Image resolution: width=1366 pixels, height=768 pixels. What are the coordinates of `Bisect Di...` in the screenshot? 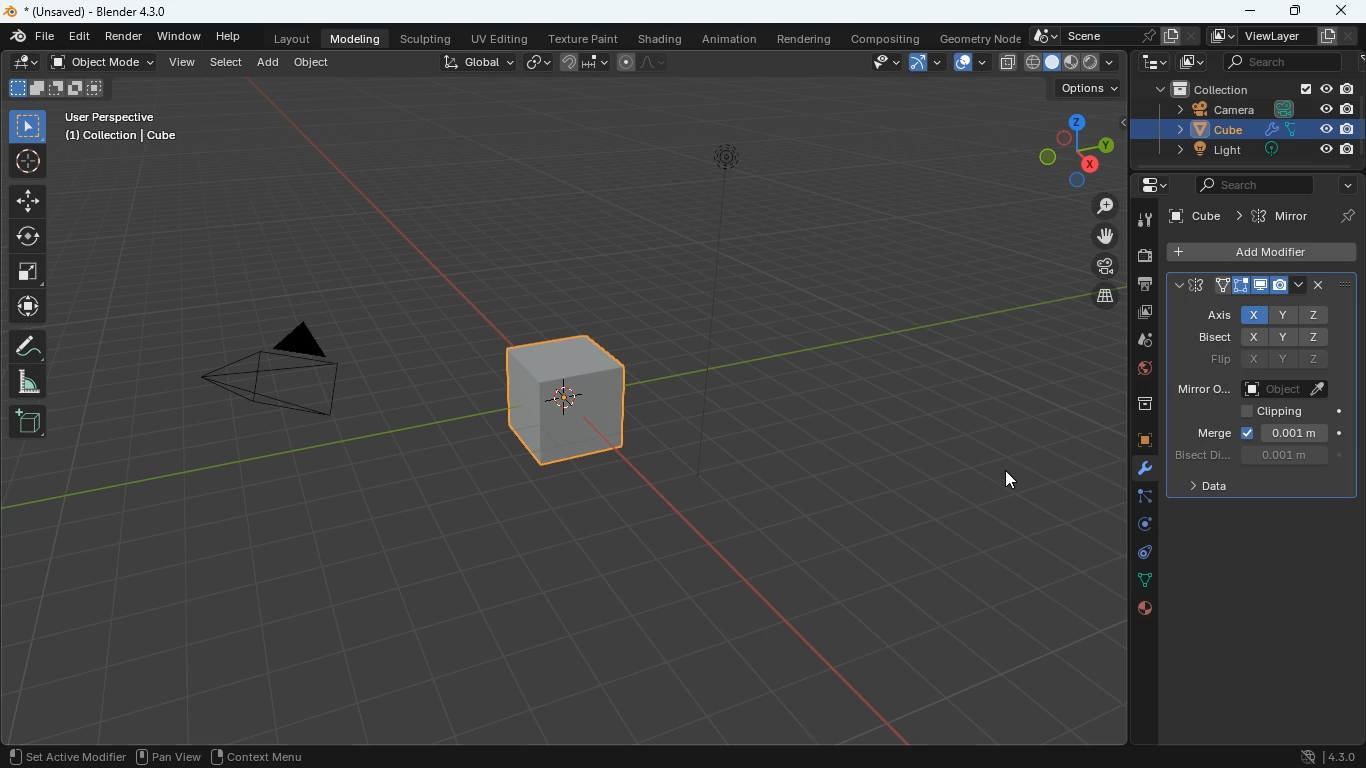 It's located at (1200, 454).